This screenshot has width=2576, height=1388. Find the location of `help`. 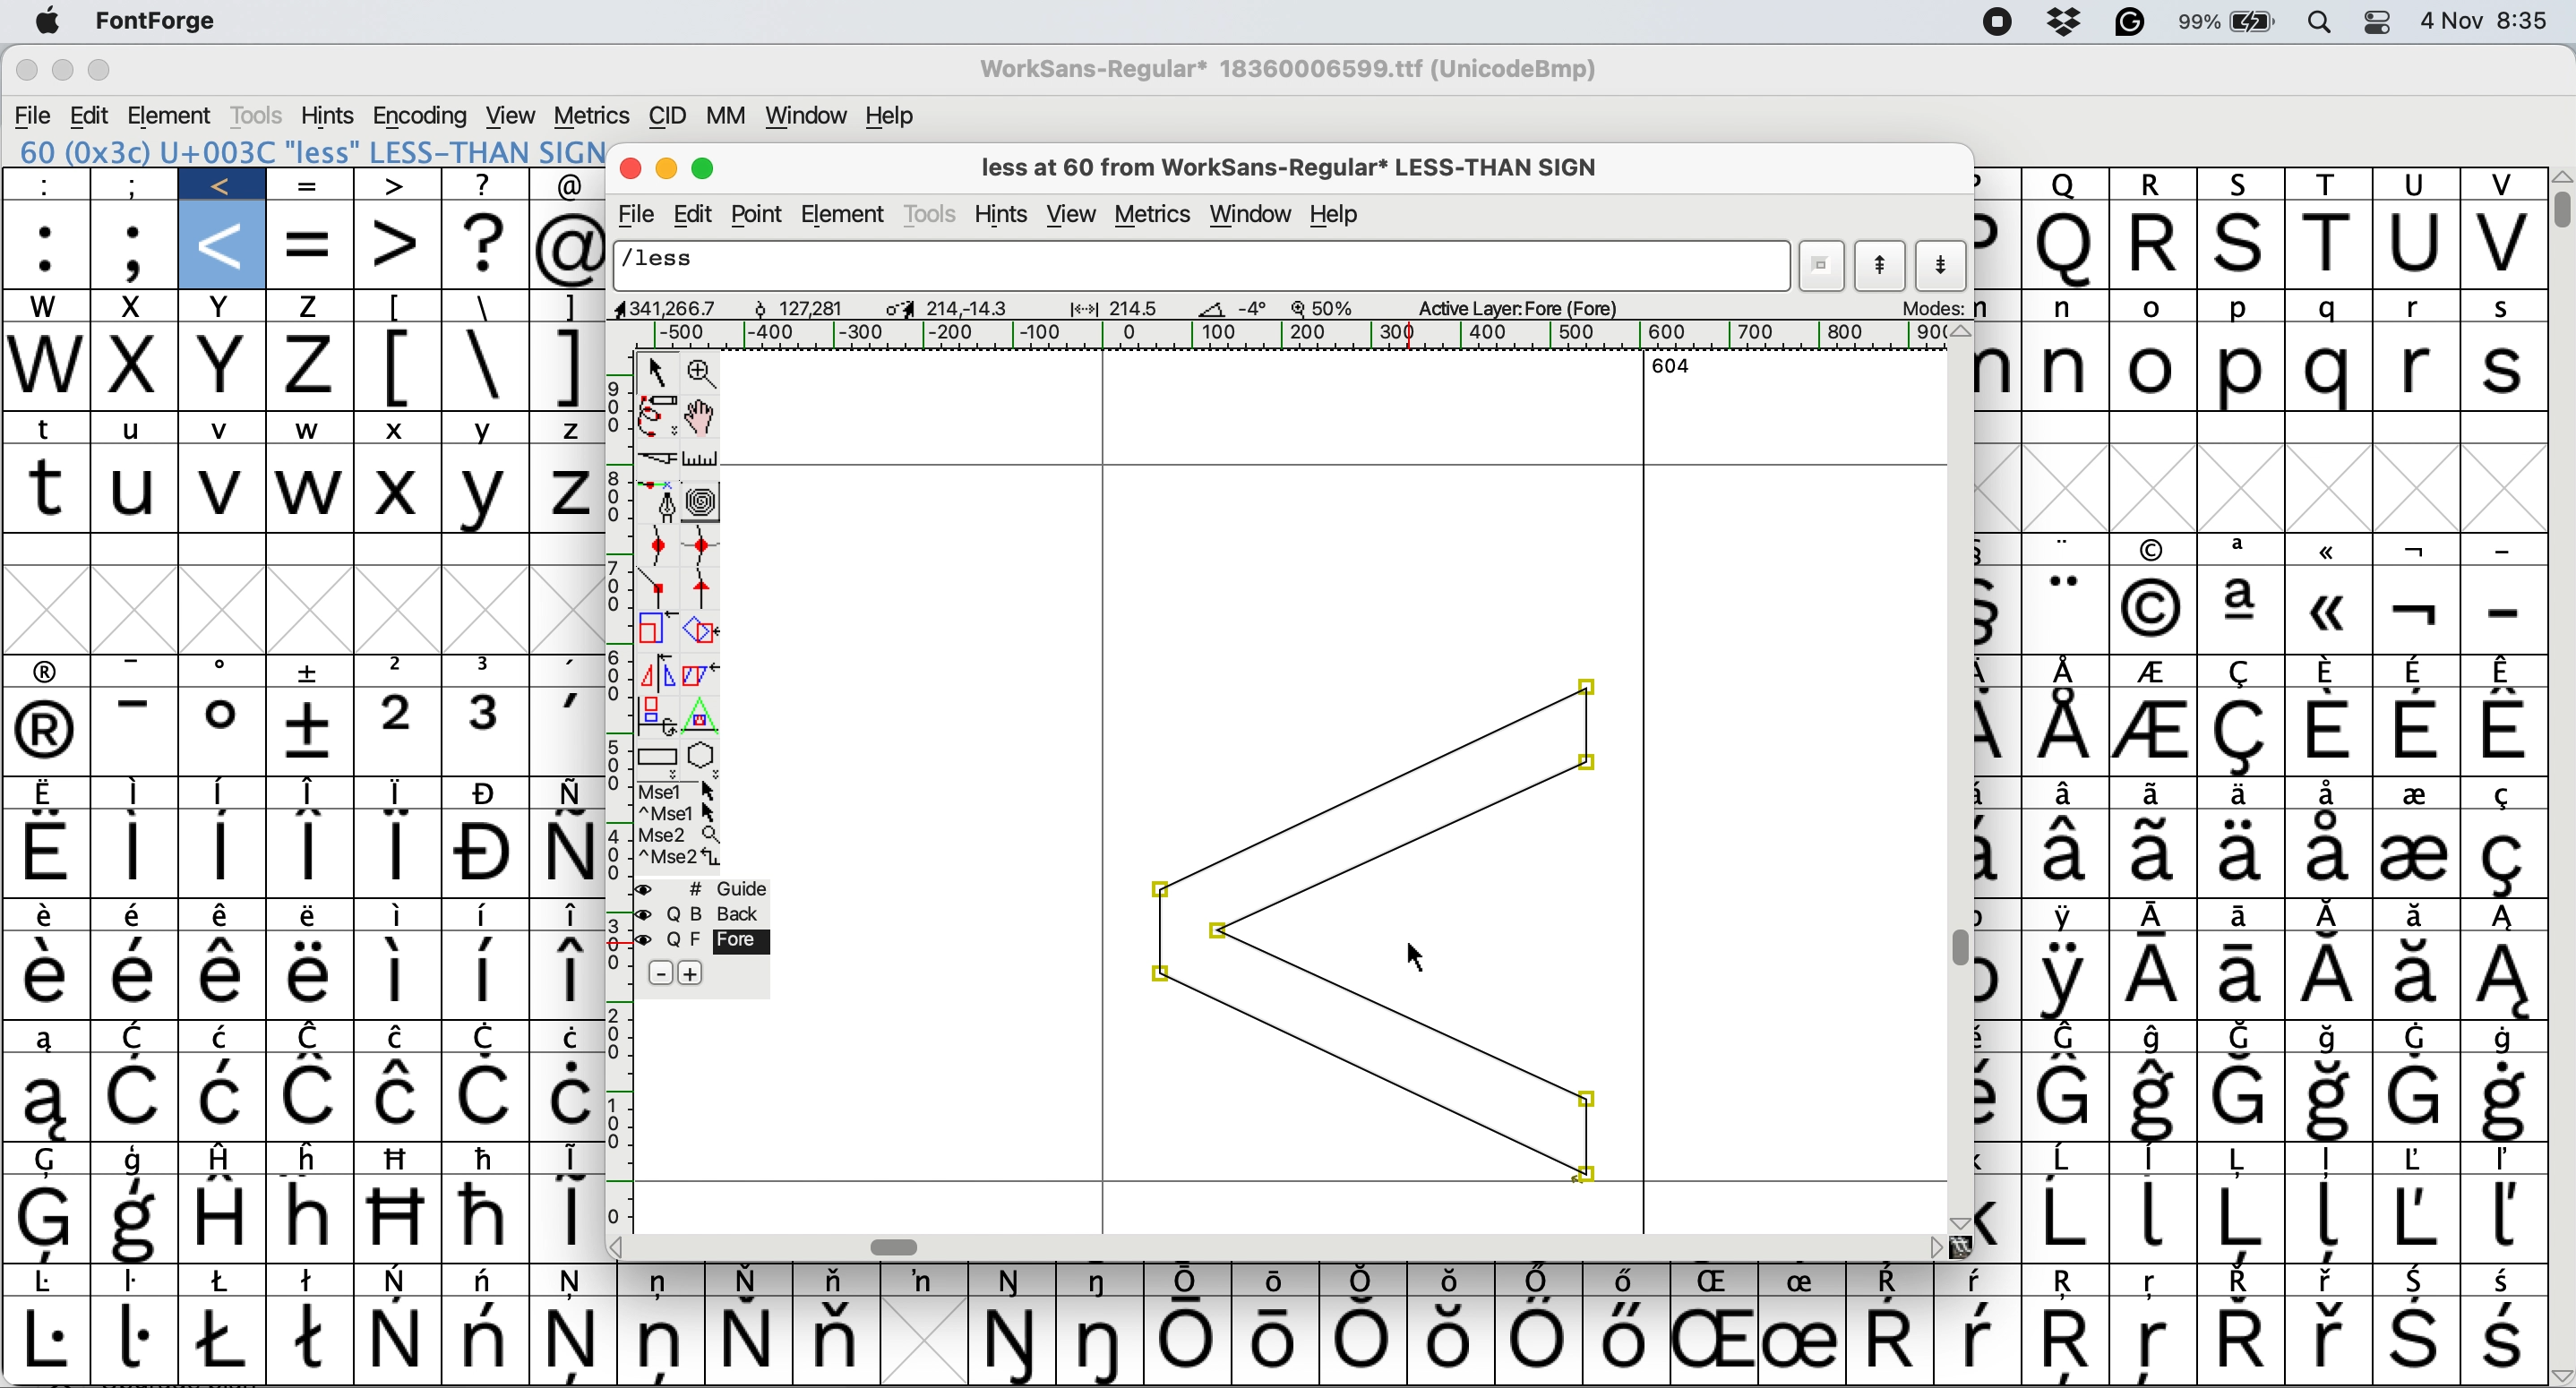

help is located at coordinates (890, 113).